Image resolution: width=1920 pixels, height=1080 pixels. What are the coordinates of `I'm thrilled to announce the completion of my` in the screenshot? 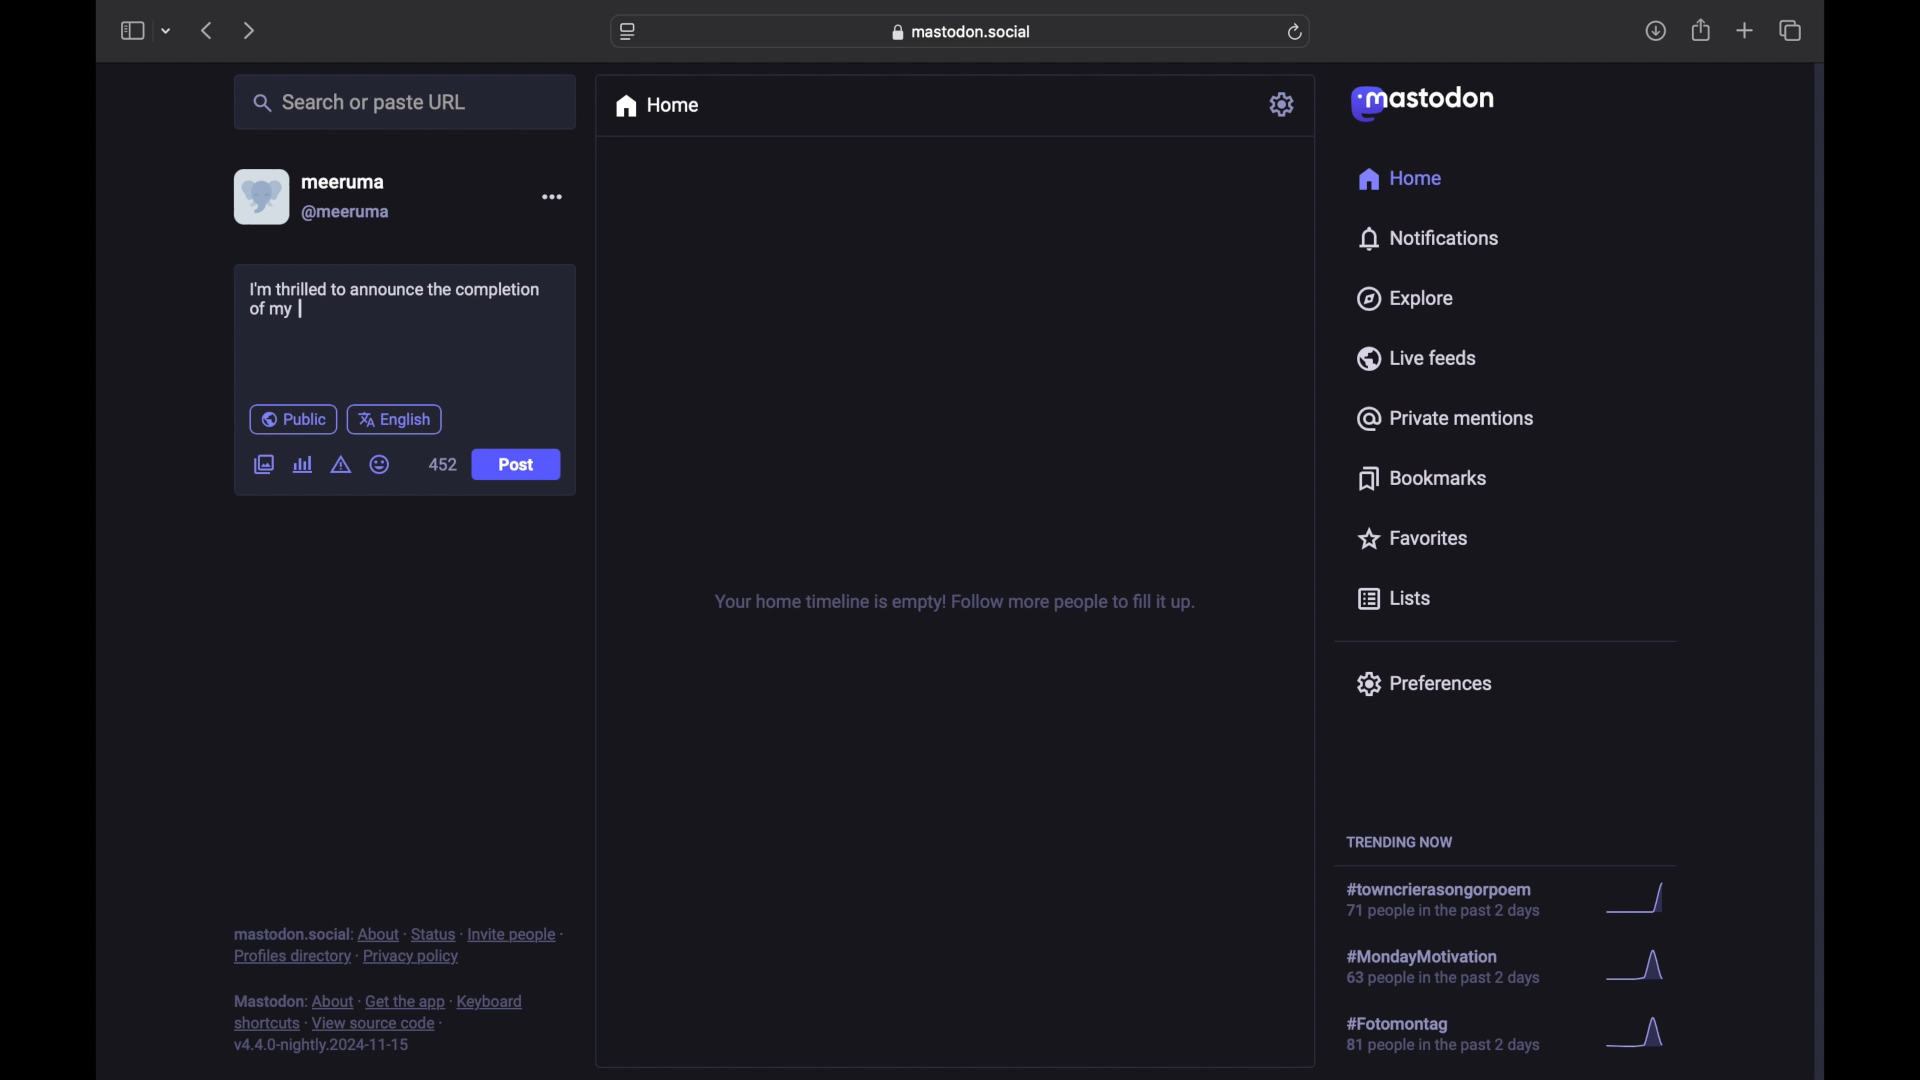 It's located at (400, 300).